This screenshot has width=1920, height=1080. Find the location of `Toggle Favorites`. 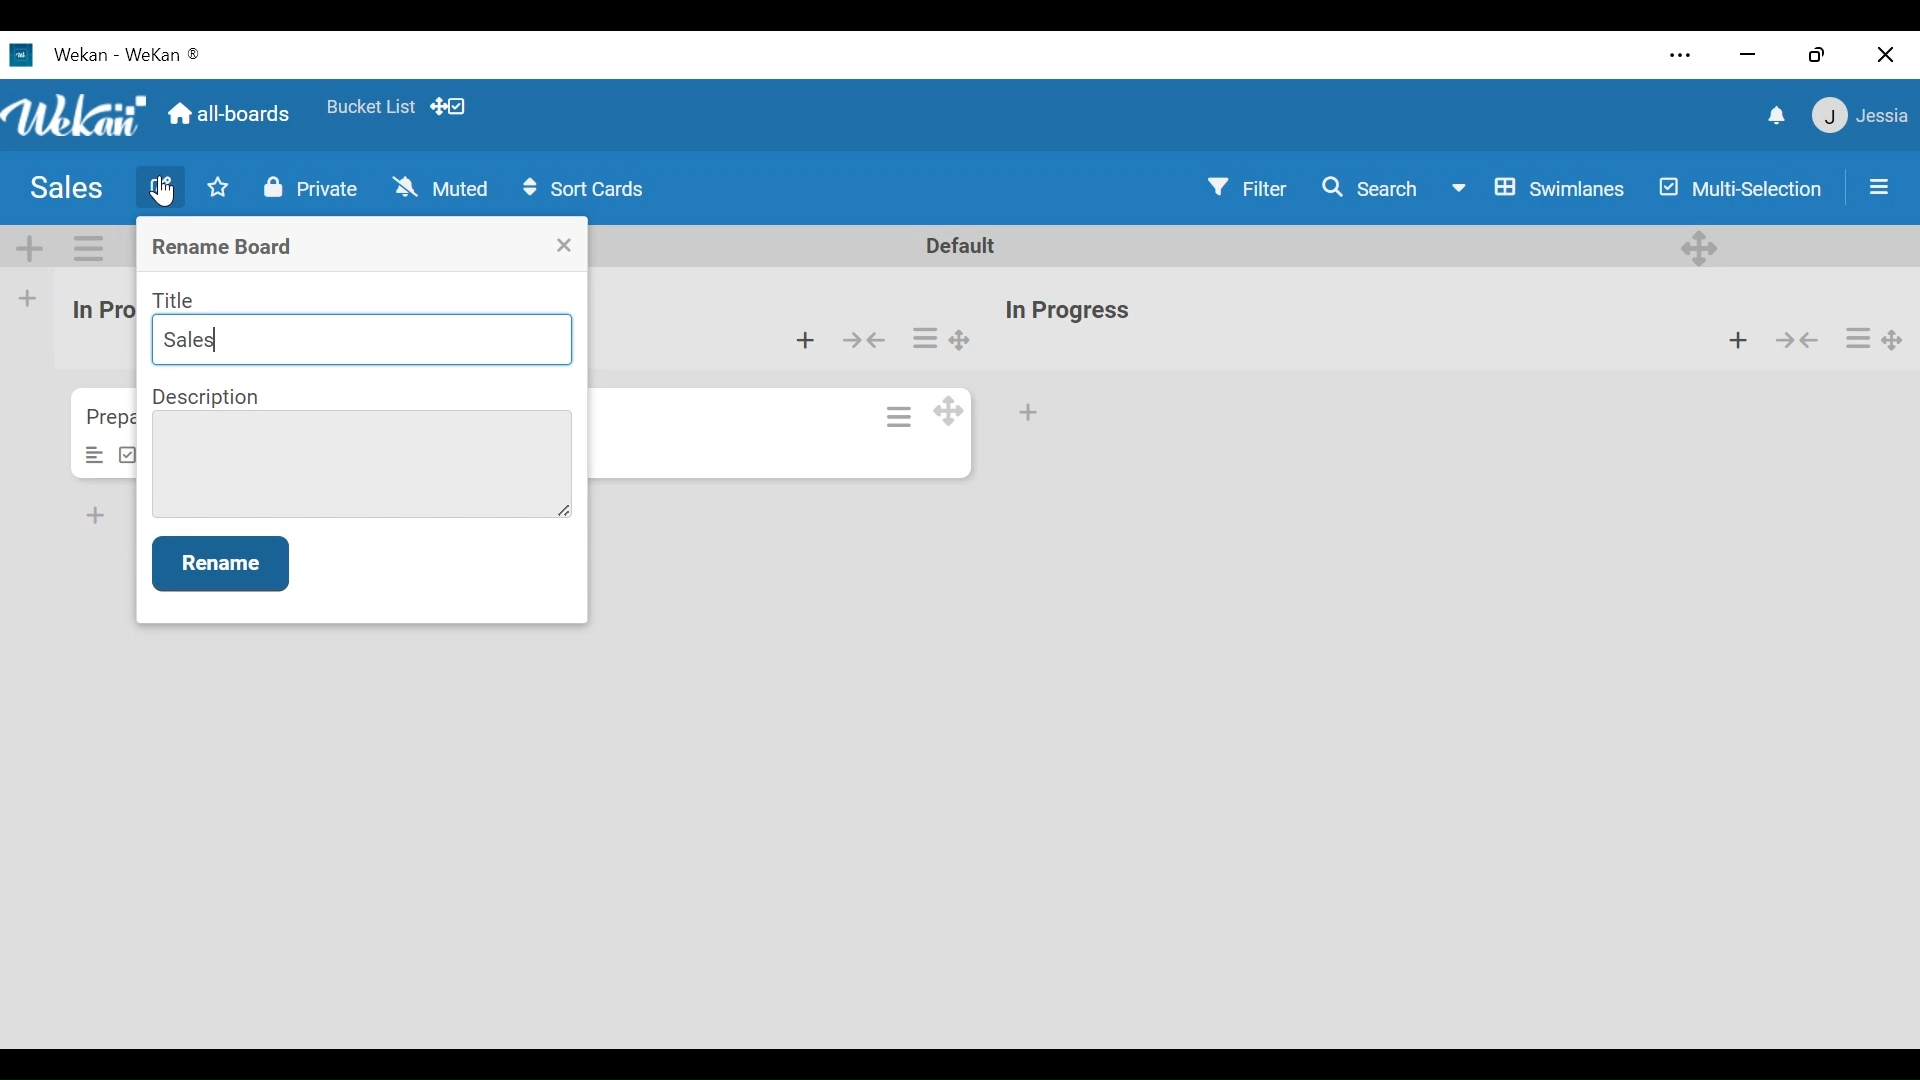

Toggle Favorites is located at coordinates (217, 187).